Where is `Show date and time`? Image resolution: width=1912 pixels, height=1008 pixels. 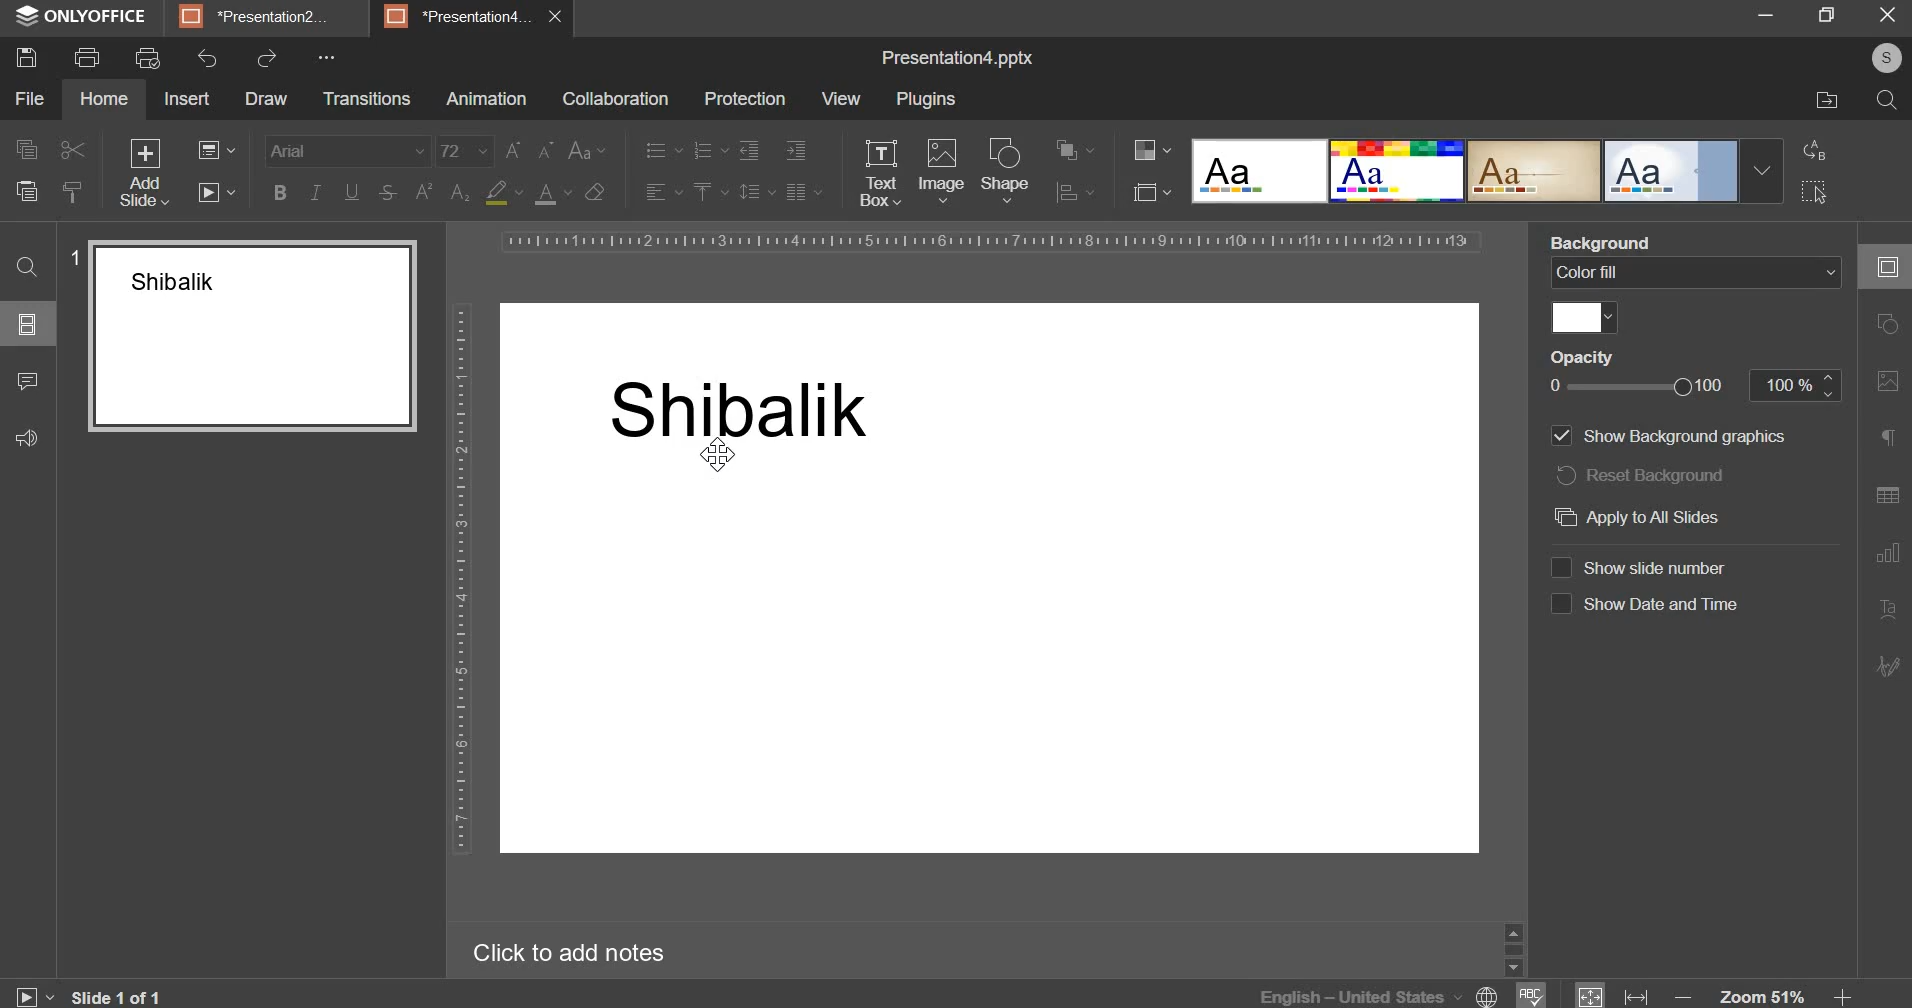 Show date and time is located at coordinates (1647, 603).